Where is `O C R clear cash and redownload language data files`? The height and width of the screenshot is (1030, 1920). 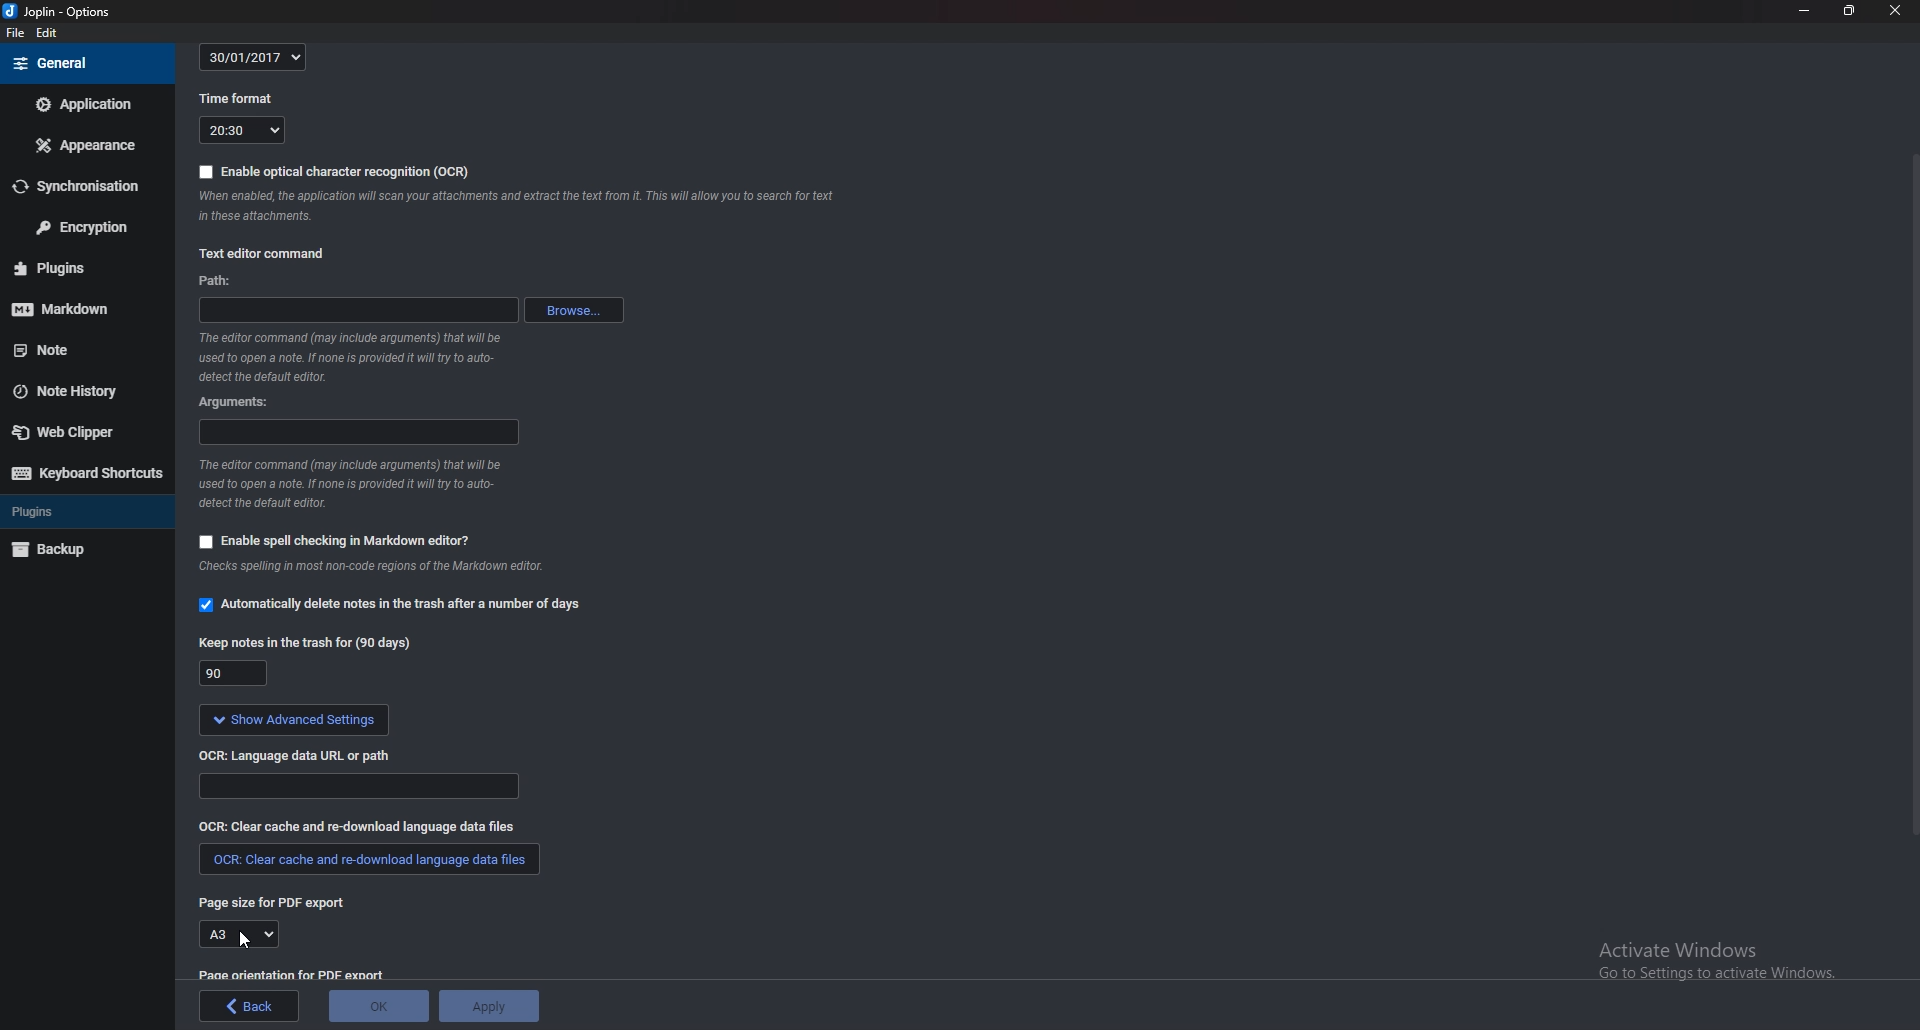
O C R clear cash and redownload language data files is located at coordinates (378, 826).